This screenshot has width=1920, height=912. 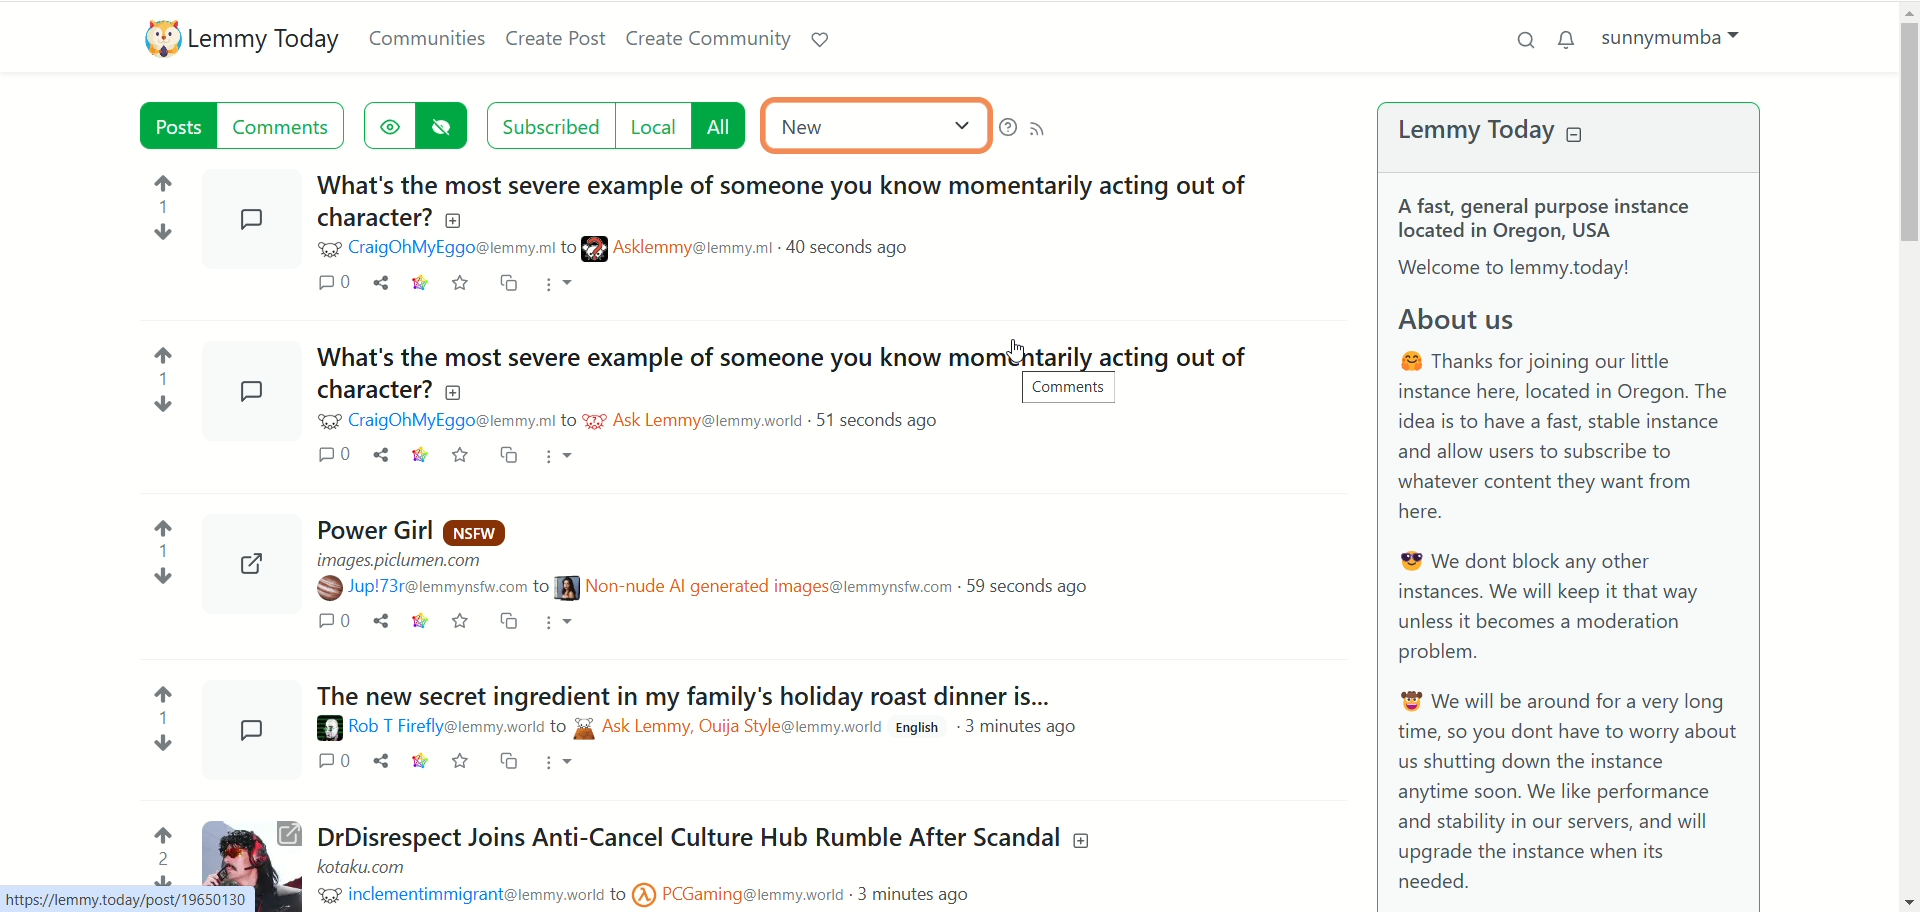 I want to click on Active(sort by), so click(x=873, y=127).